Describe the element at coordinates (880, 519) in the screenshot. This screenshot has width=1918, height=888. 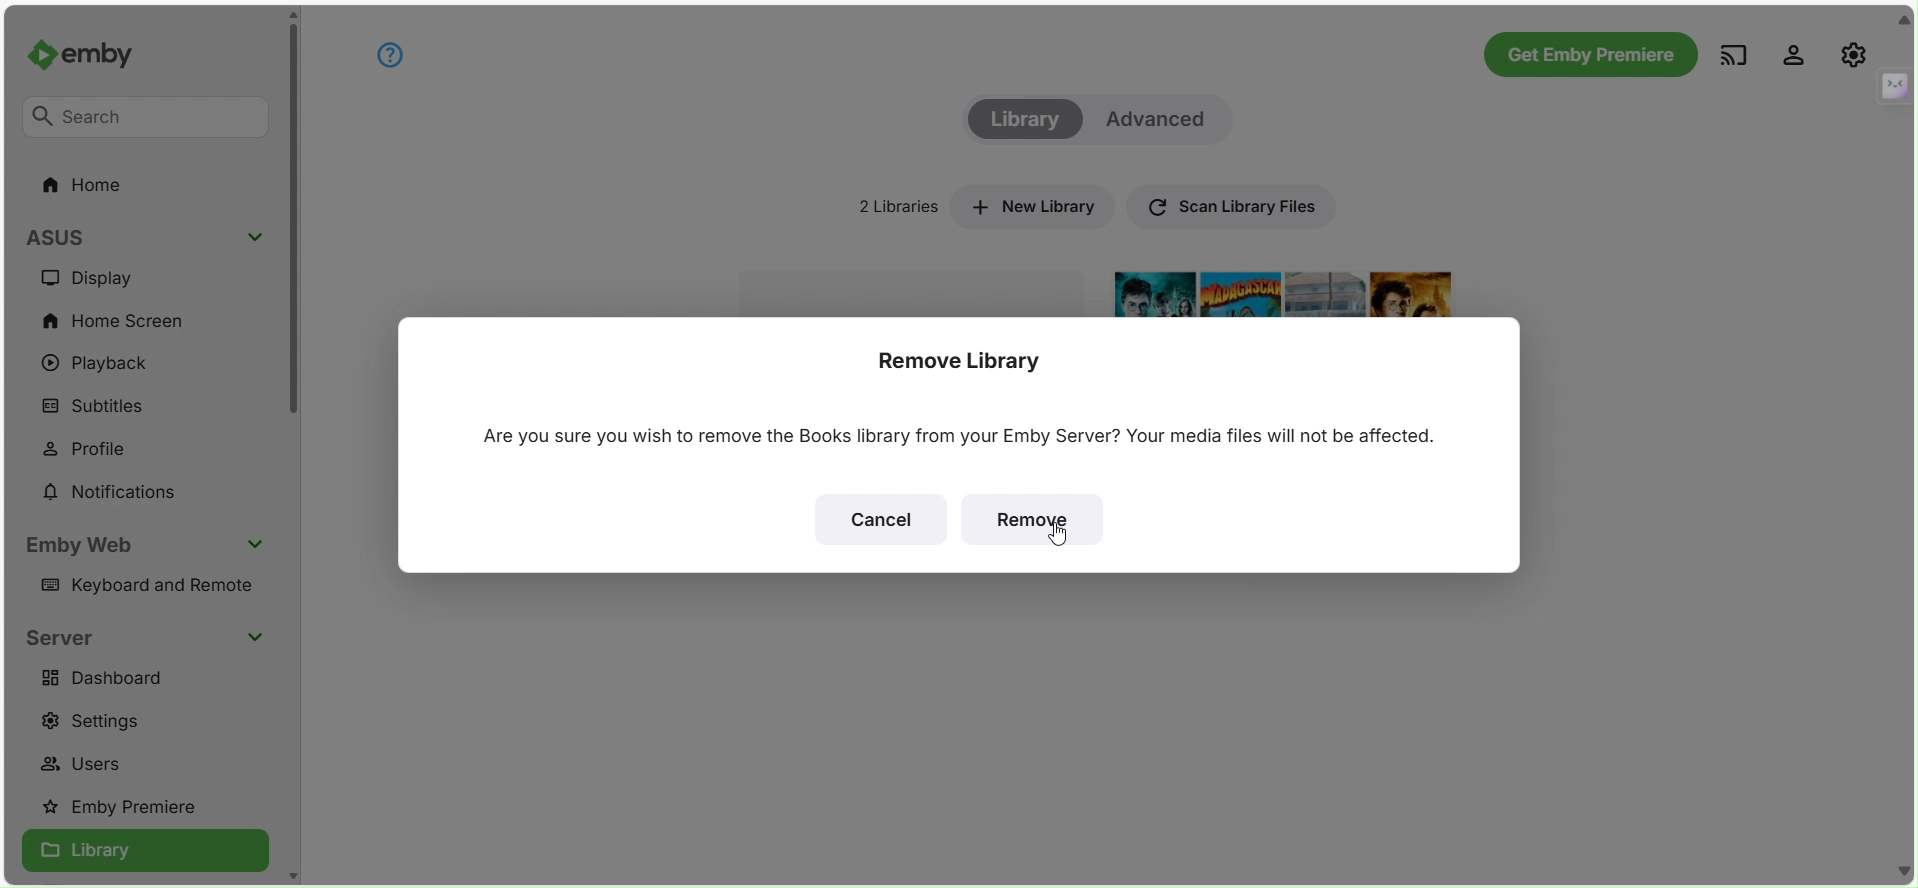
I see `Cancel` at that location.